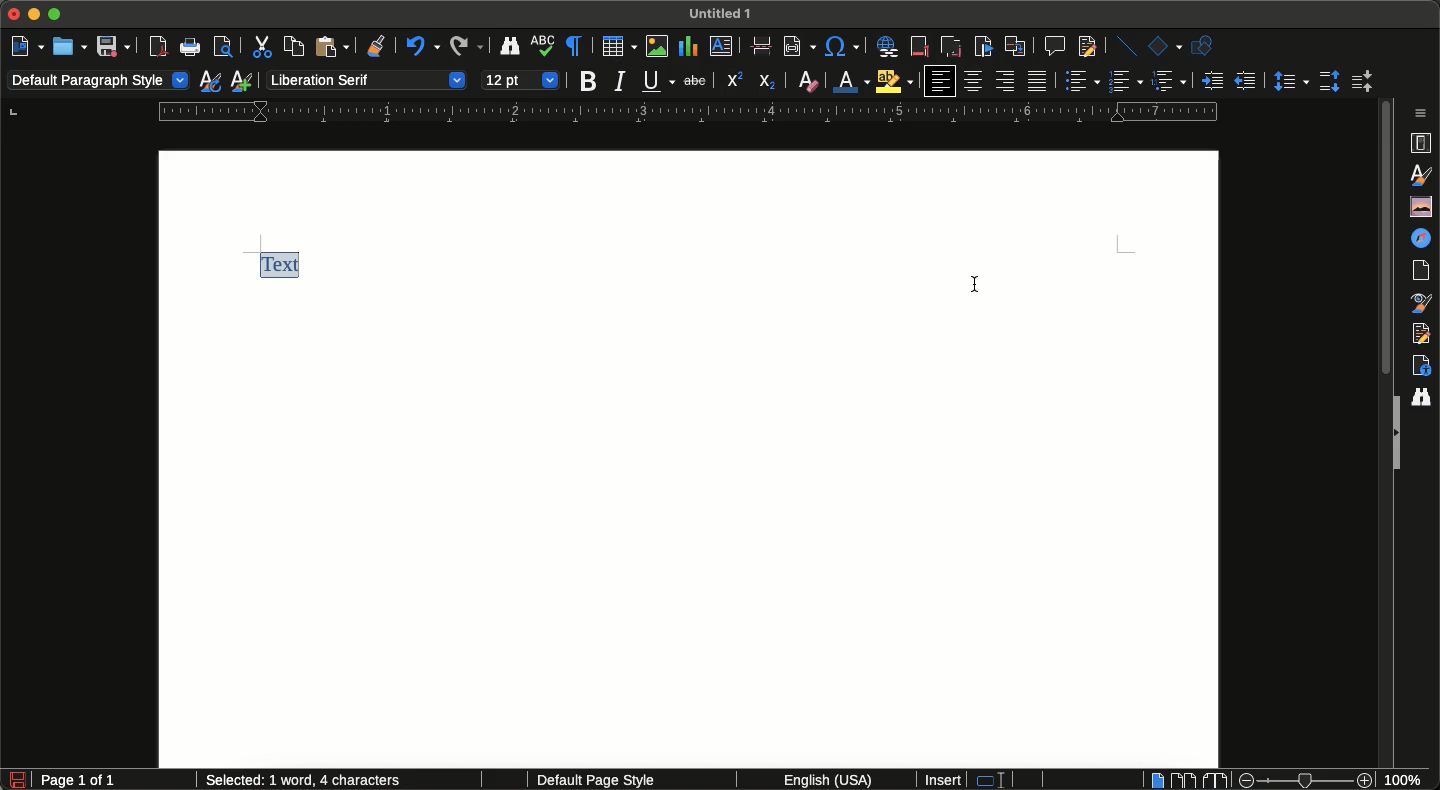 Image resolution: width=1440 pixels, height=790 pixels. Describe the element at coordinates (244, 81) in the screenshot. I see `New style from selection` at that location.